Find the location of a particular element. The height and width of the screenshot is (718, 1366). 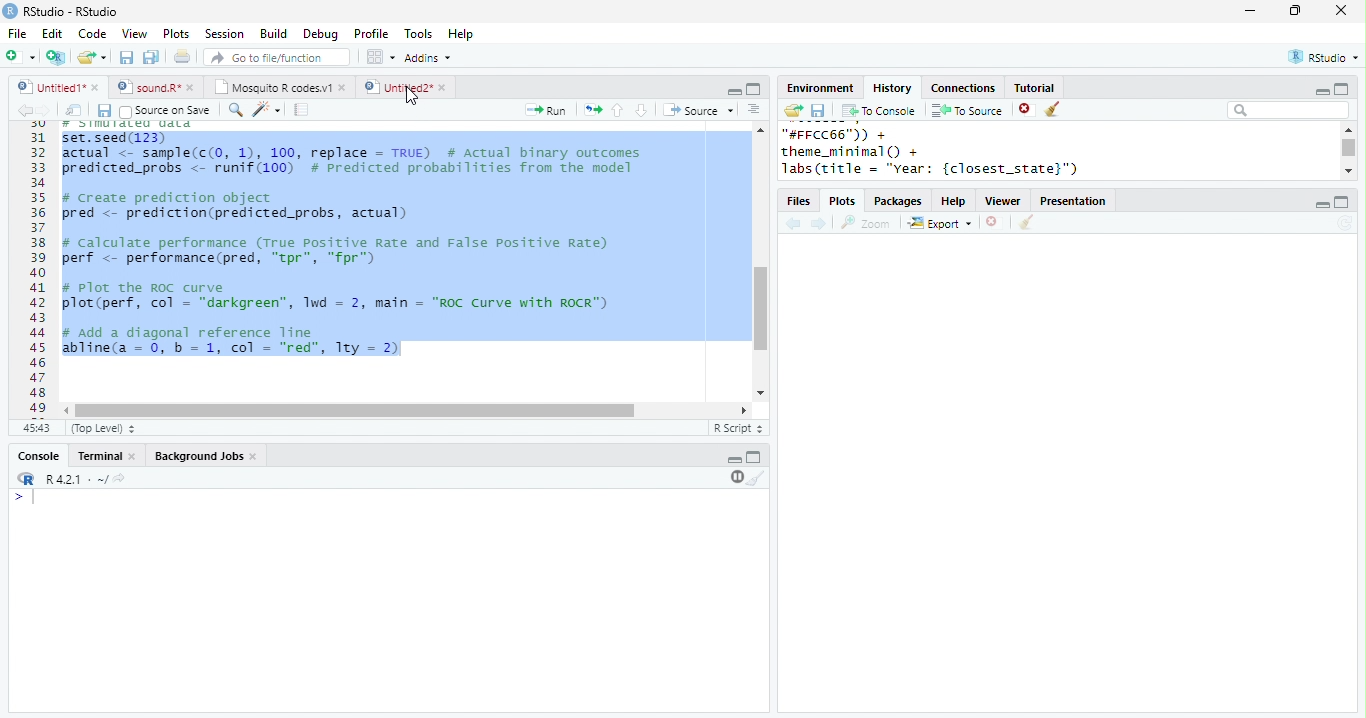

Environment is located at coordinates (819, 88).